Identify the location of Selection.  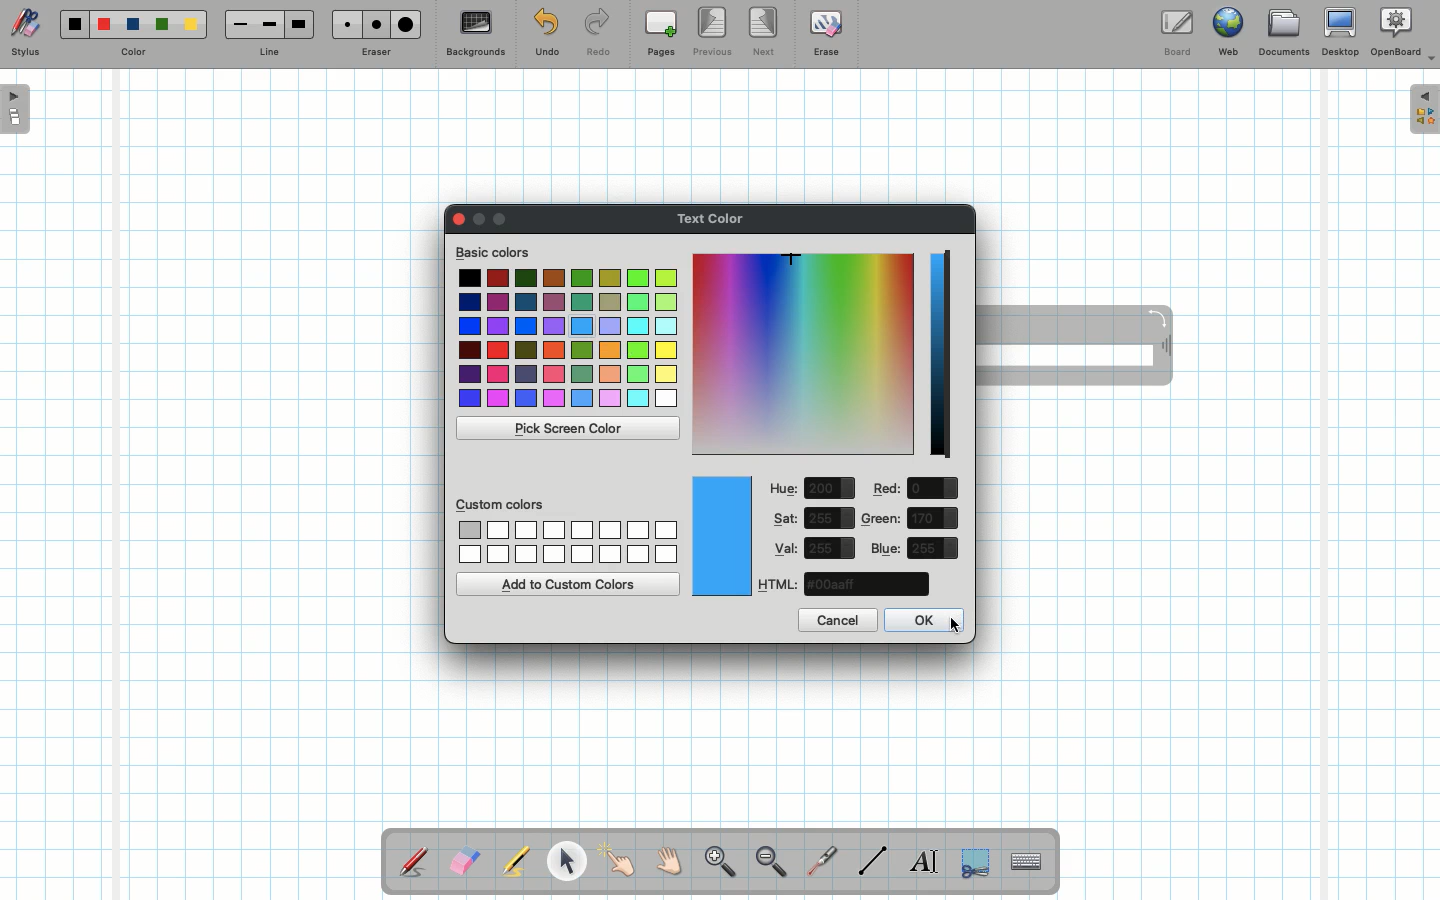
(973, 860).